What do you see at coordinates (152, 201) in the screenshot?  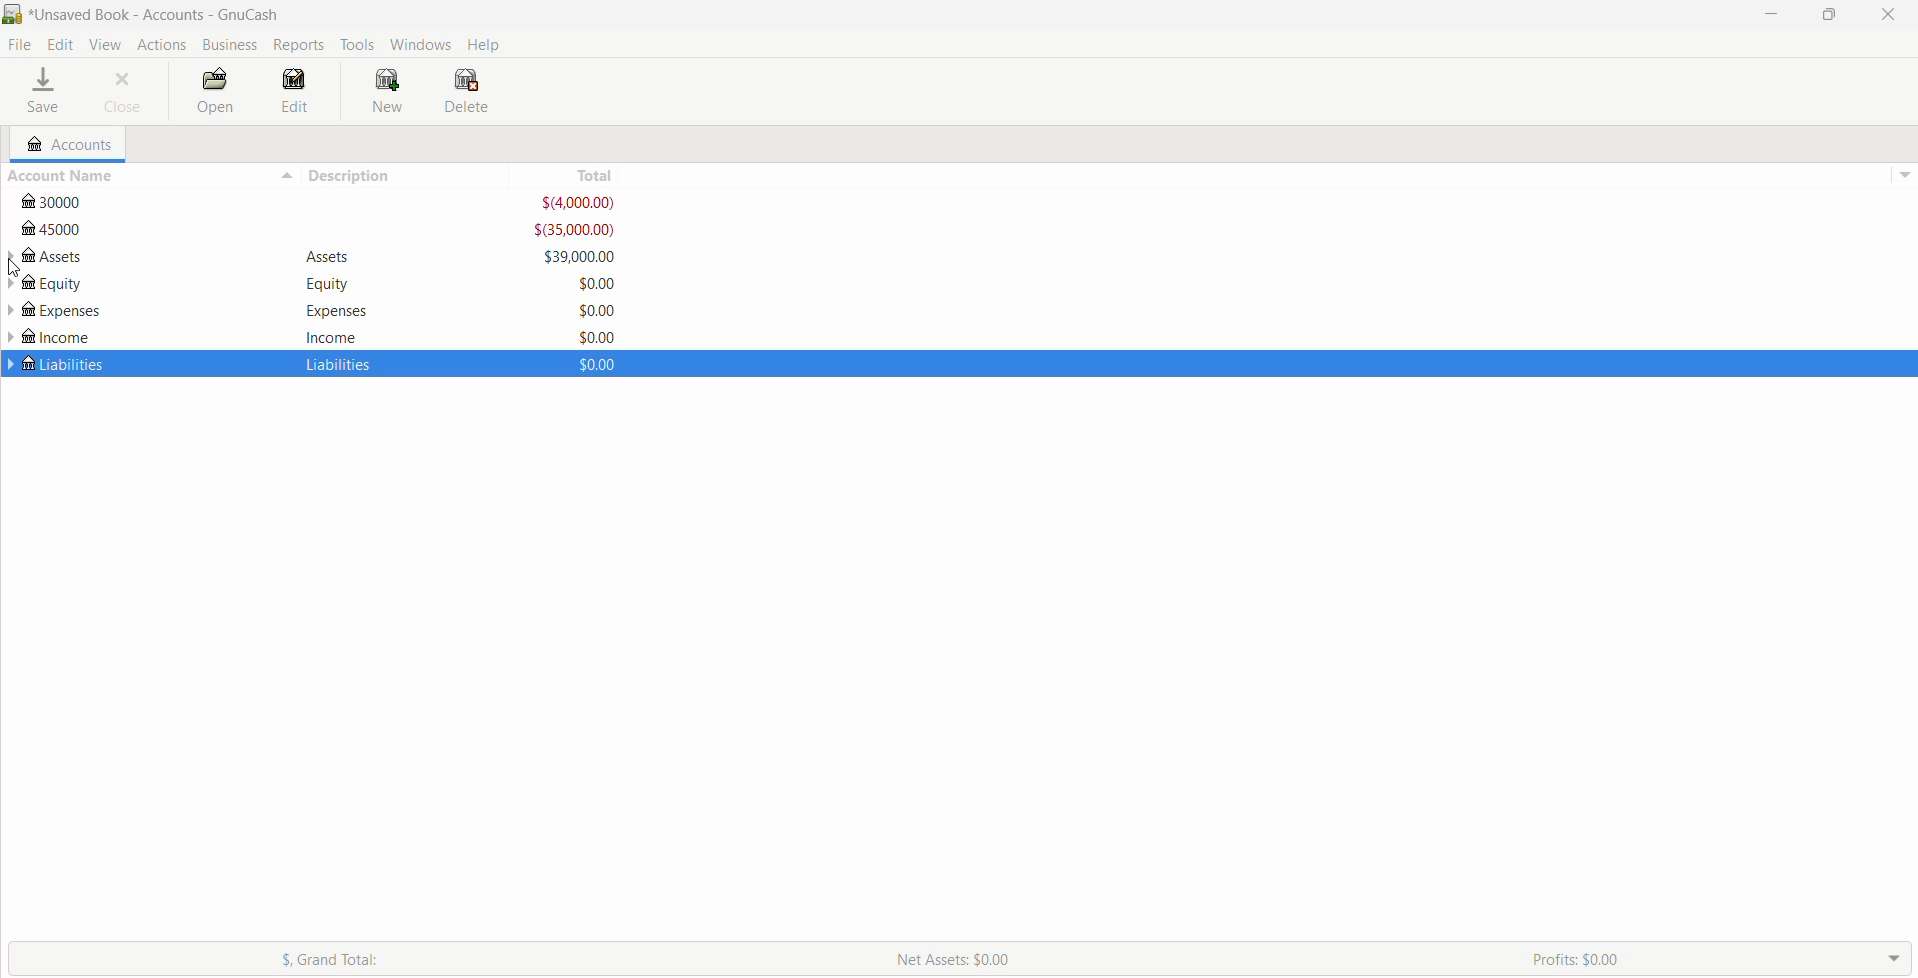 I see `3000` at bounding box center [152, 201].